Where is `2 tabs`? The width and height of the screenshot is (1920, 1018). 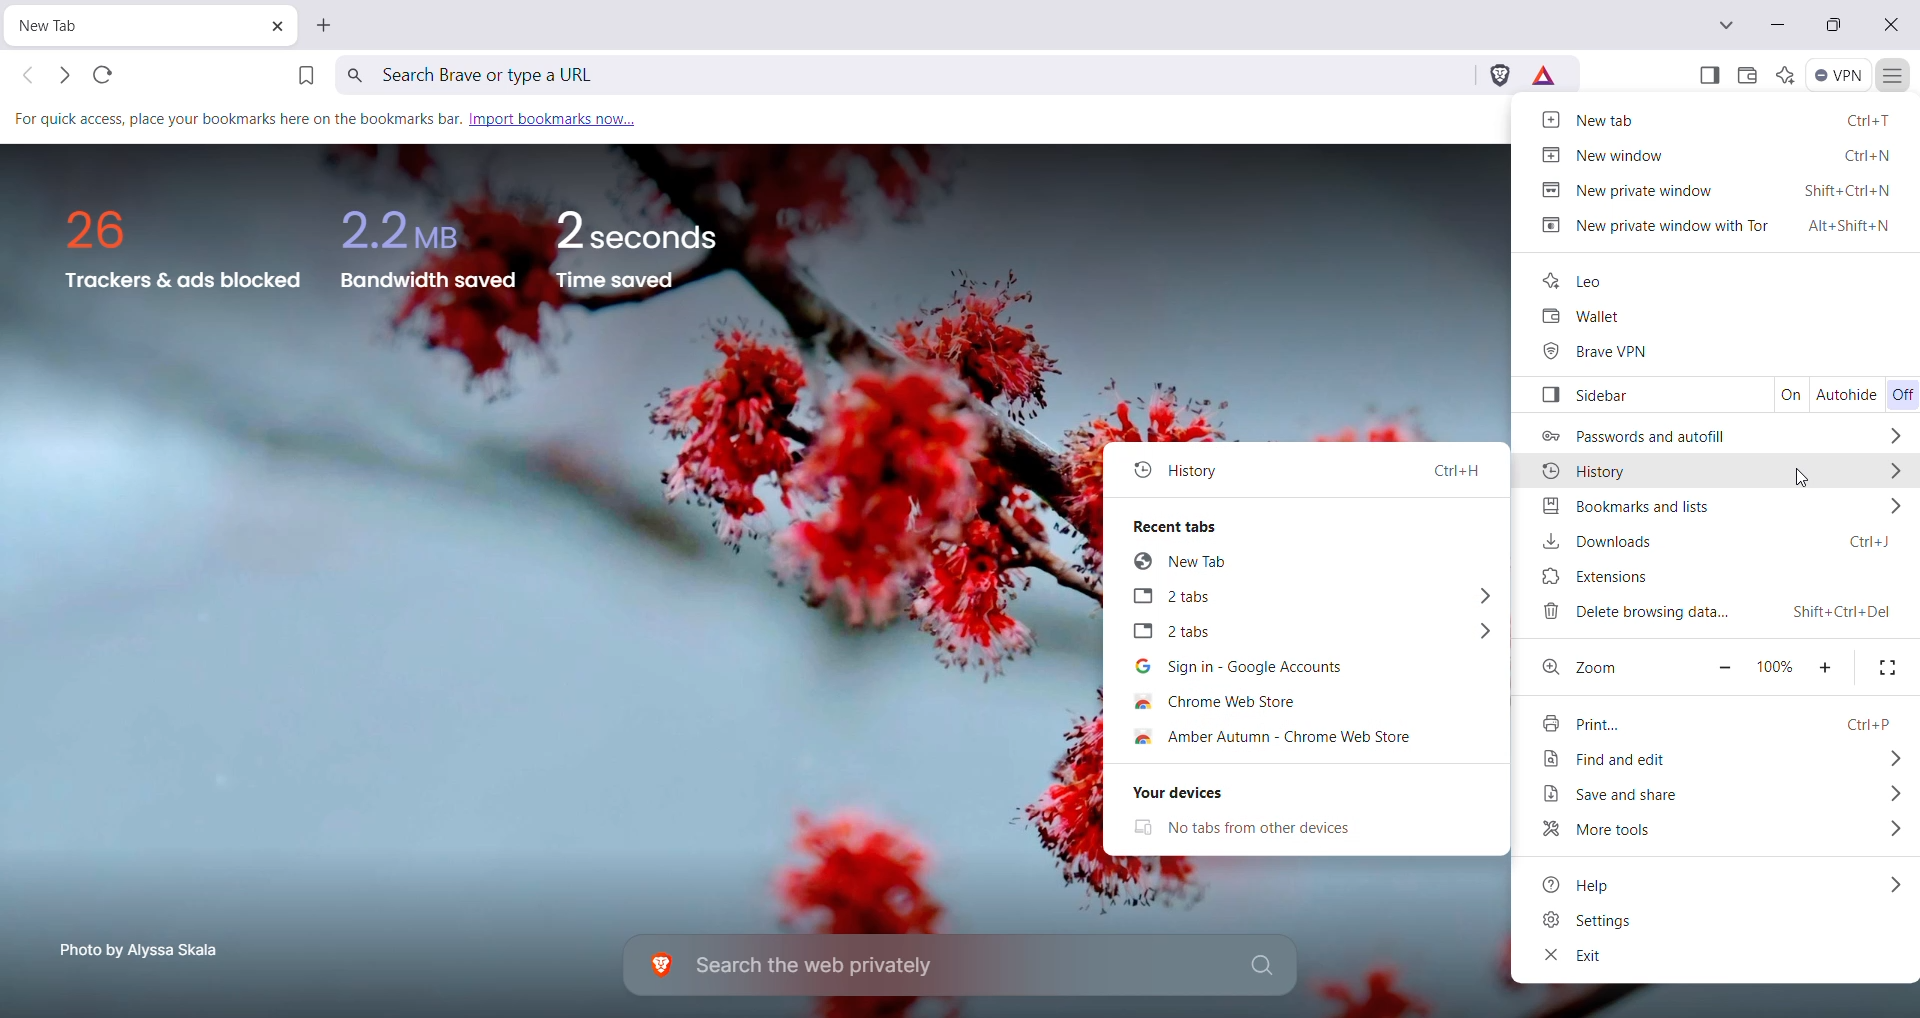
2 tabs is located at coordinates (1303, 633).